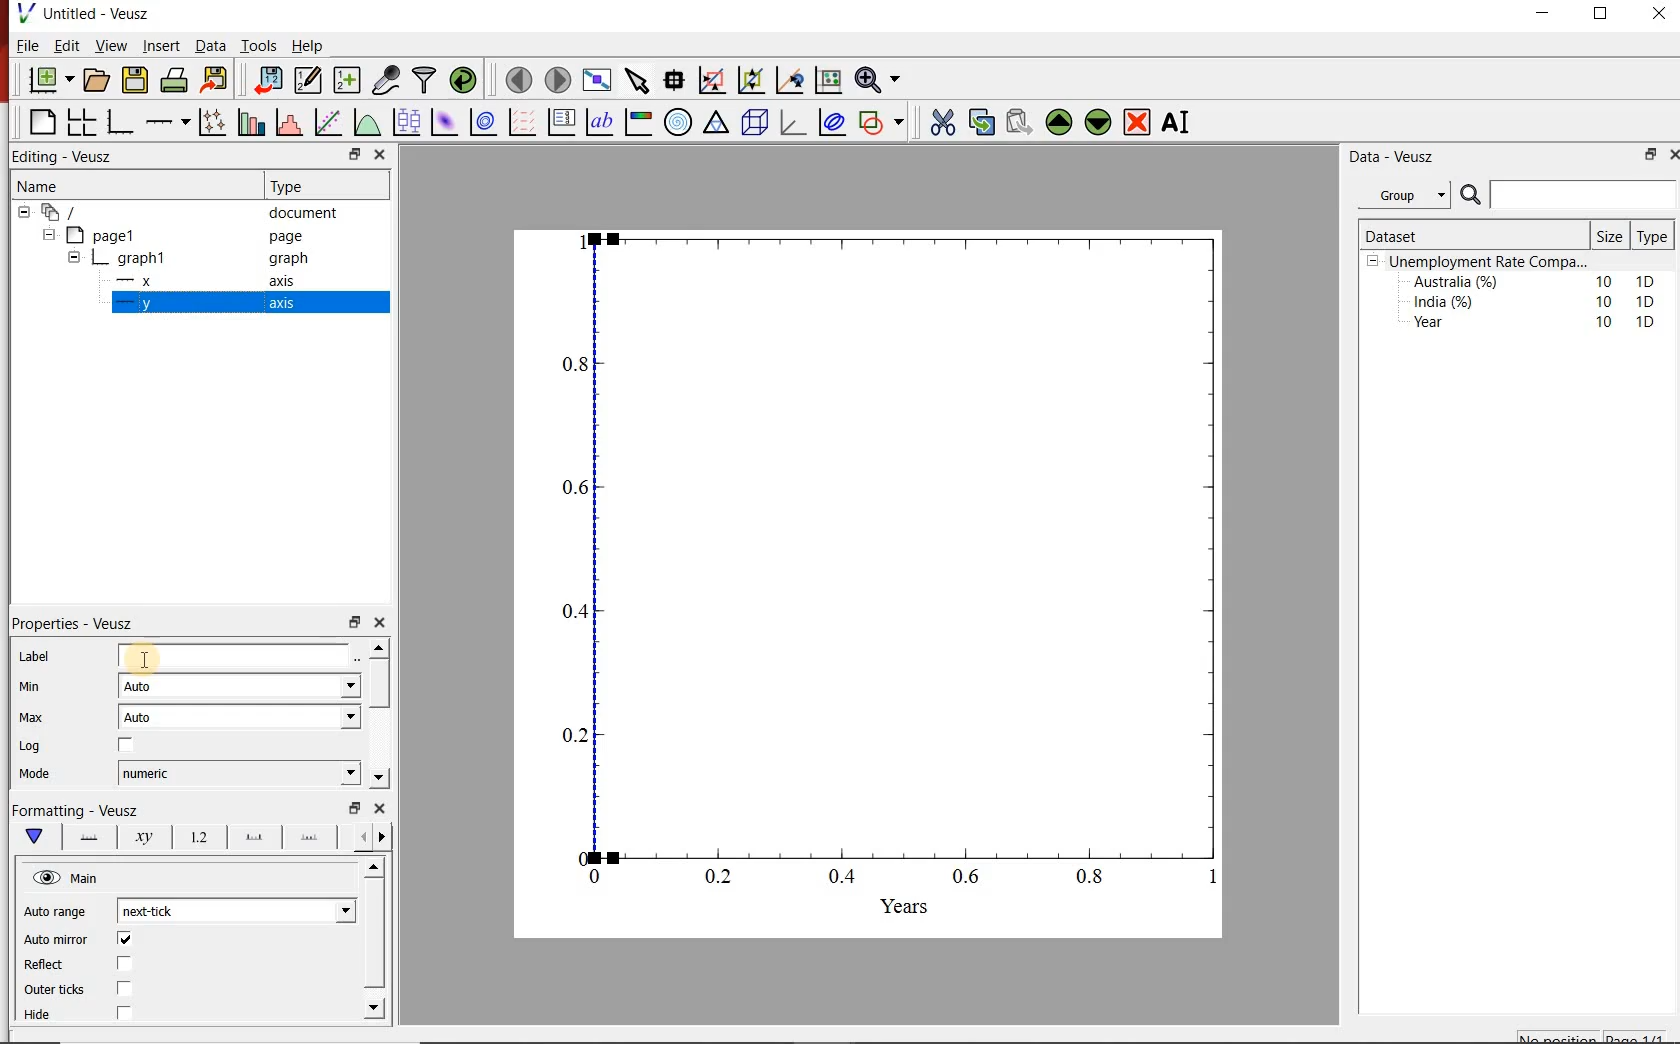 This screenshot has height=1044, width=1680. What do you see at coordinates (238, 908) in the screenshot?
I see `next-tick` at bounding box center [238, 908].